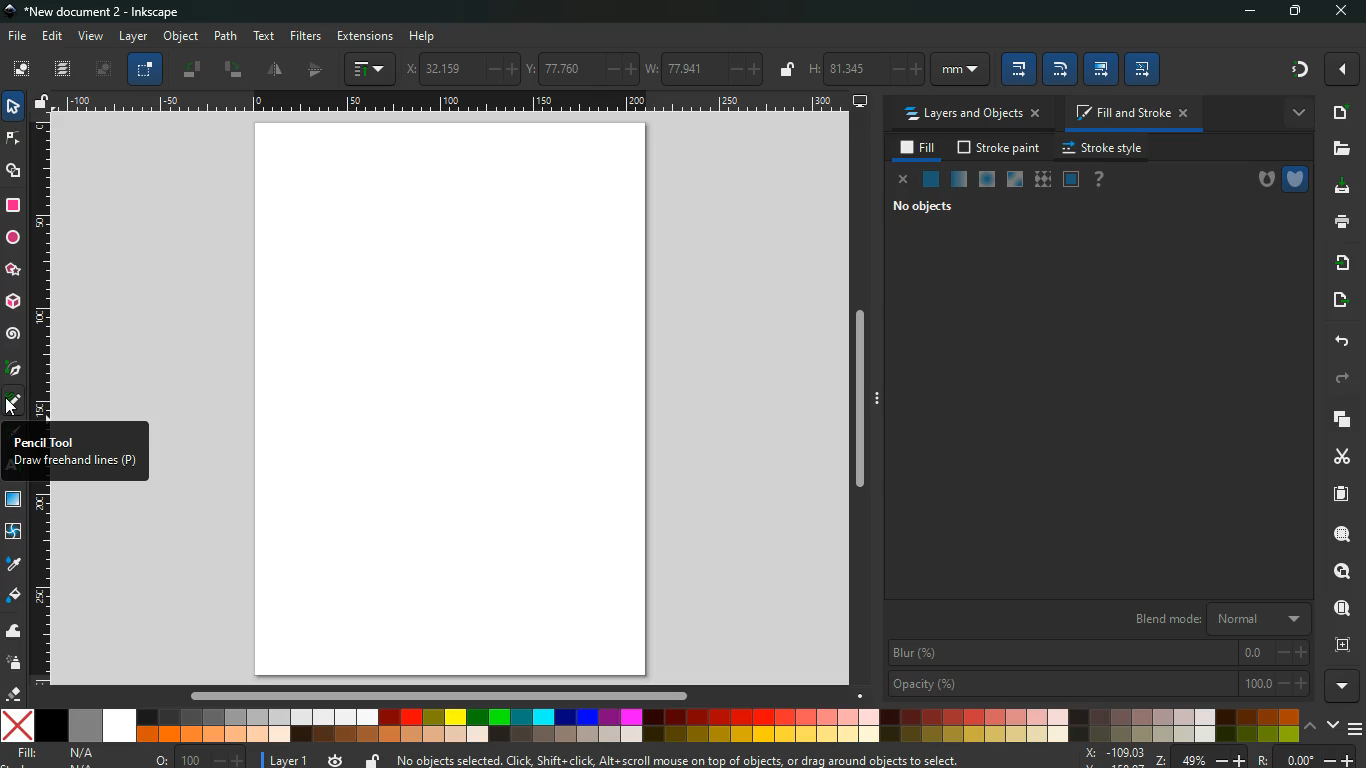 This screenshot has width=1366, height=768. What do you see at coordinates (275, 70) in the screenshot?
I see `divide` at bounding box center [275, 70].